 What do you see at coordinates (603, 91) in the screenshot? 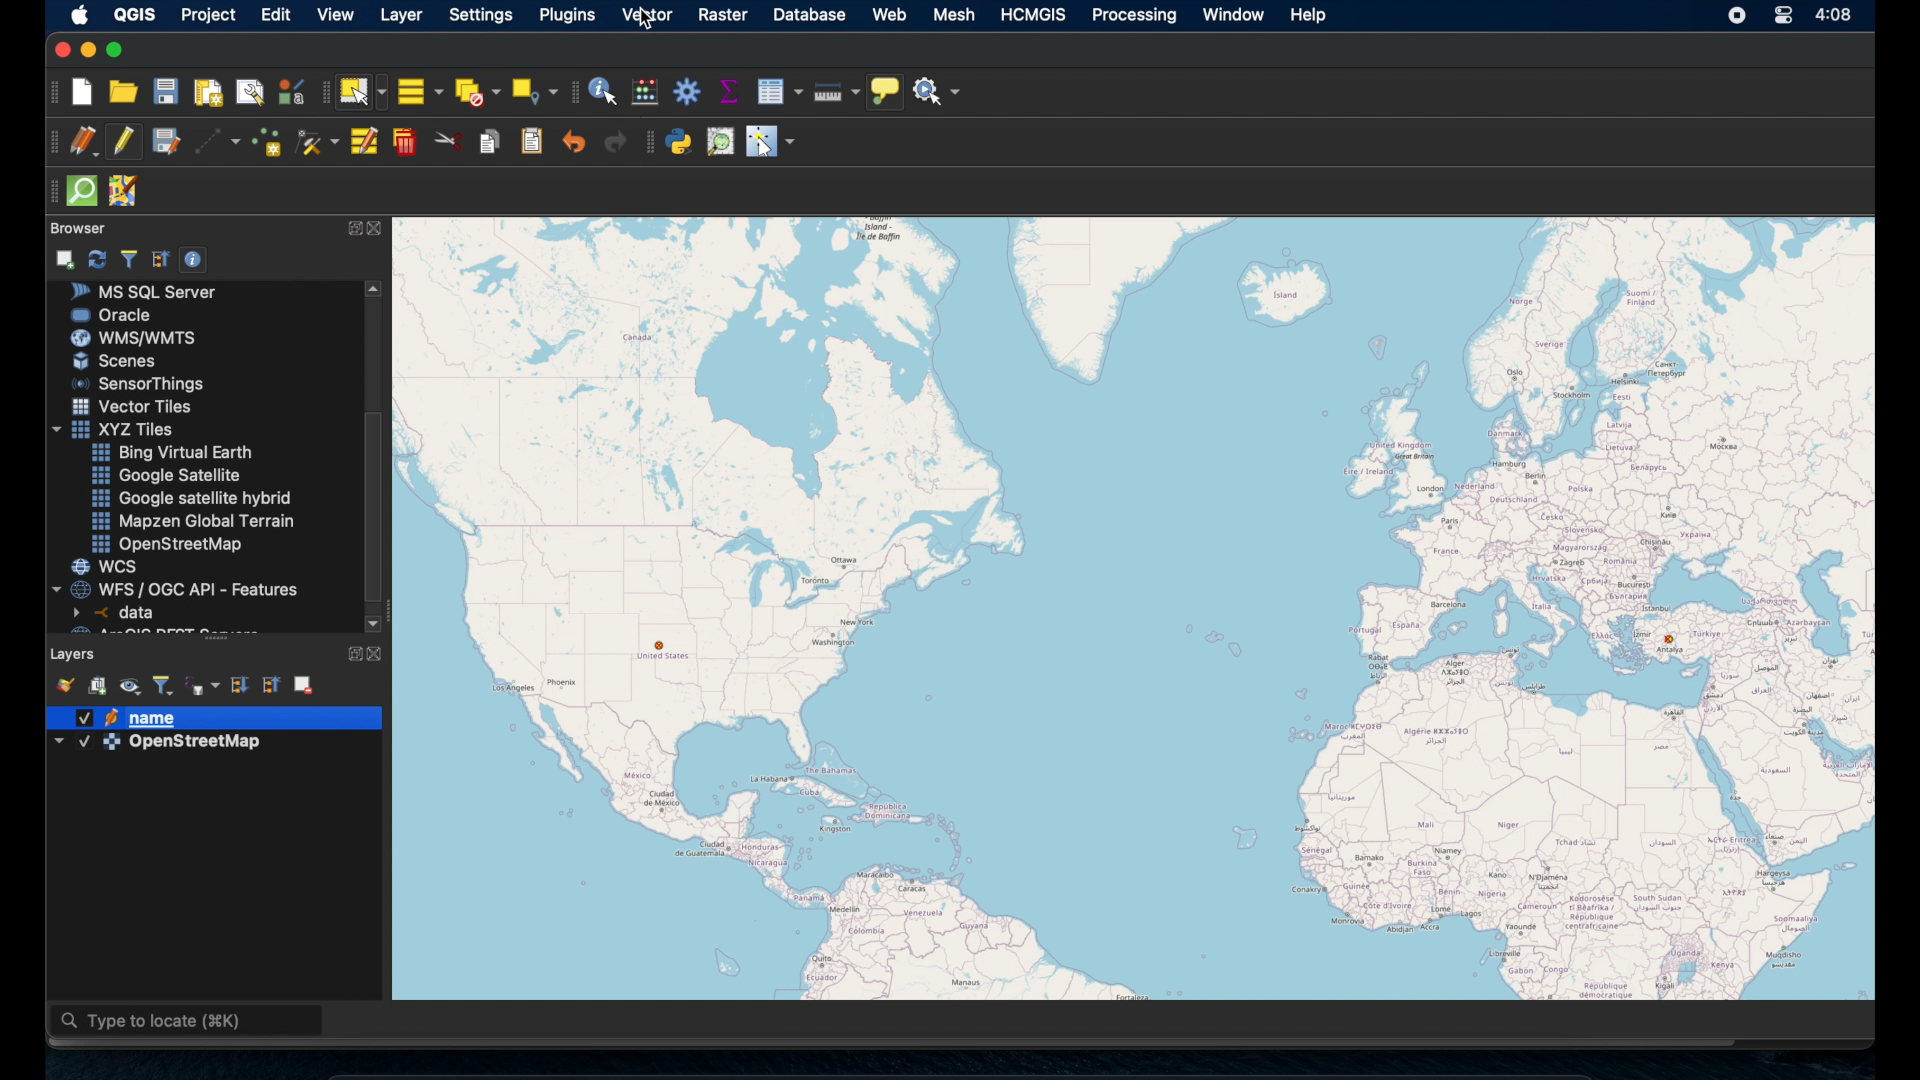
I see `identify features` at bounding box center [603, 91].